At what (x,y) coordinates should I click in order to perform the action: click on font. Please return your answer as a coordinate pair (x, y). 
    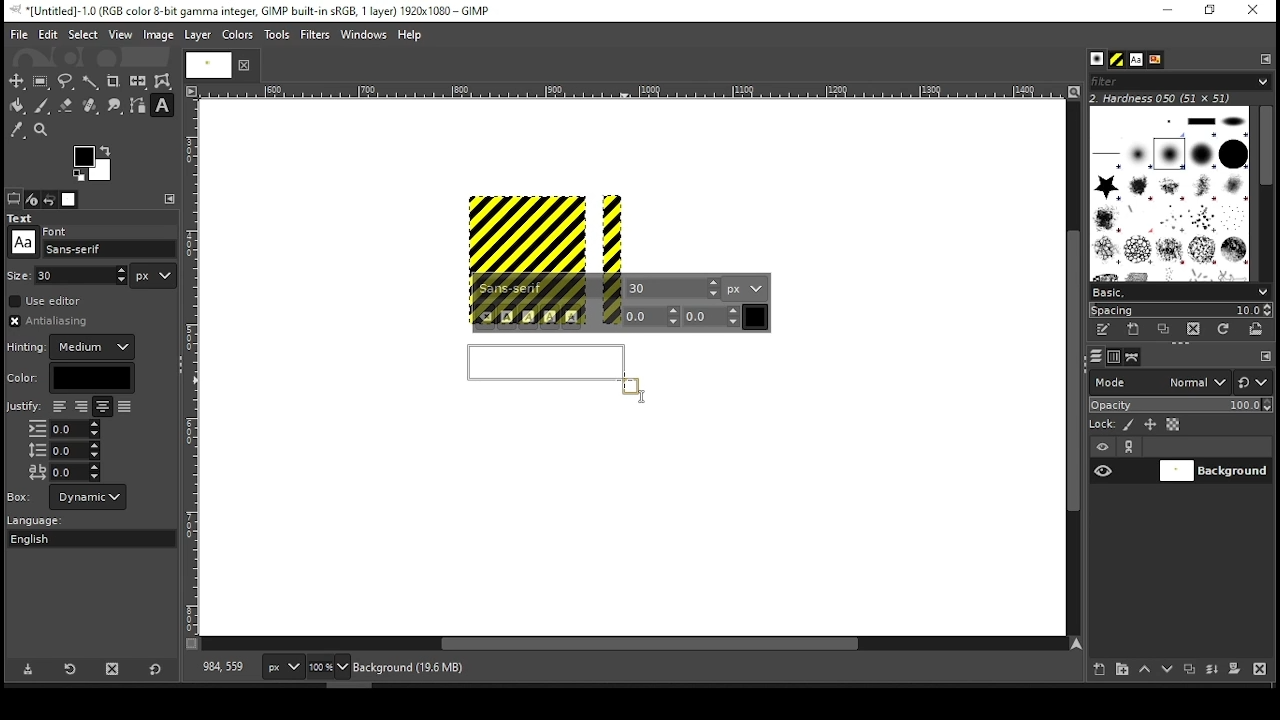
    Looking at the image, I should click on (1135, 60).